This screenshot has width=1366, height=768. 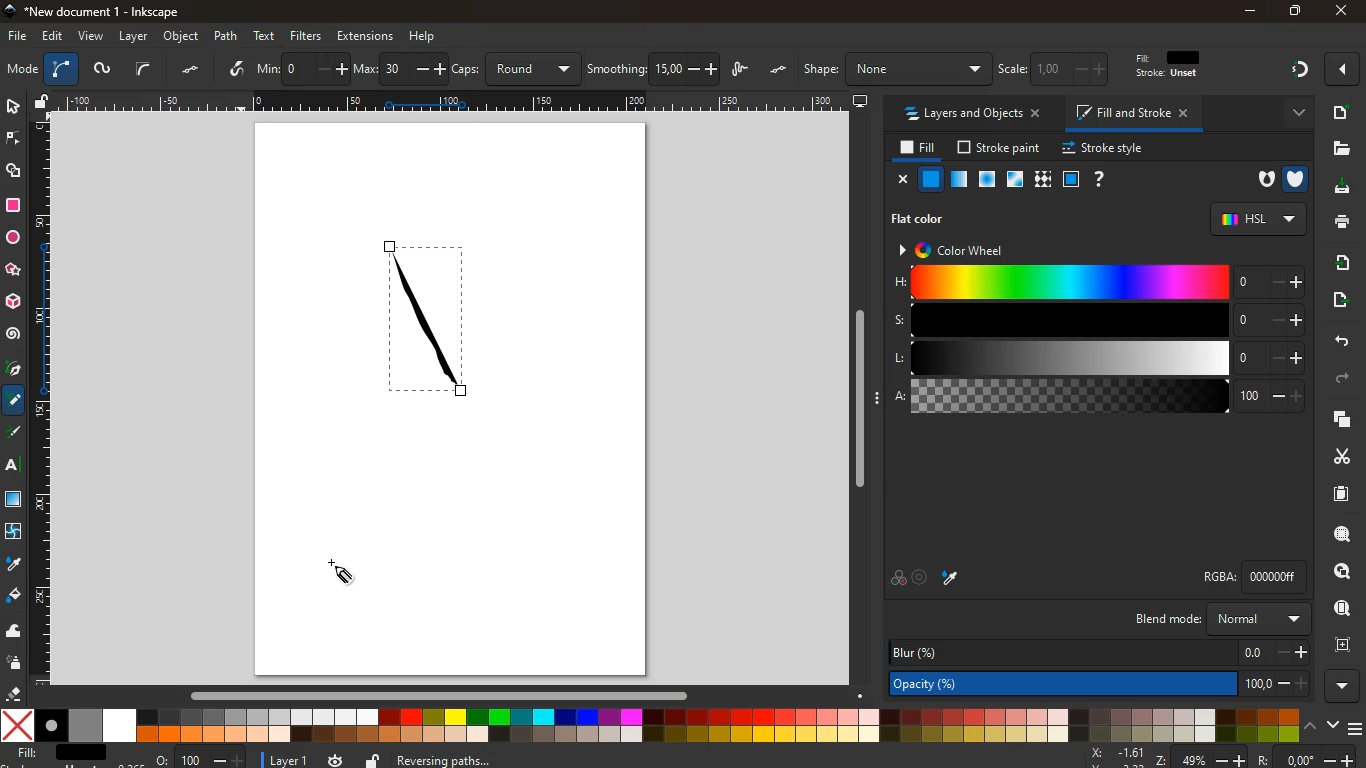 I want to click on down, so click(x=1333, y=723).